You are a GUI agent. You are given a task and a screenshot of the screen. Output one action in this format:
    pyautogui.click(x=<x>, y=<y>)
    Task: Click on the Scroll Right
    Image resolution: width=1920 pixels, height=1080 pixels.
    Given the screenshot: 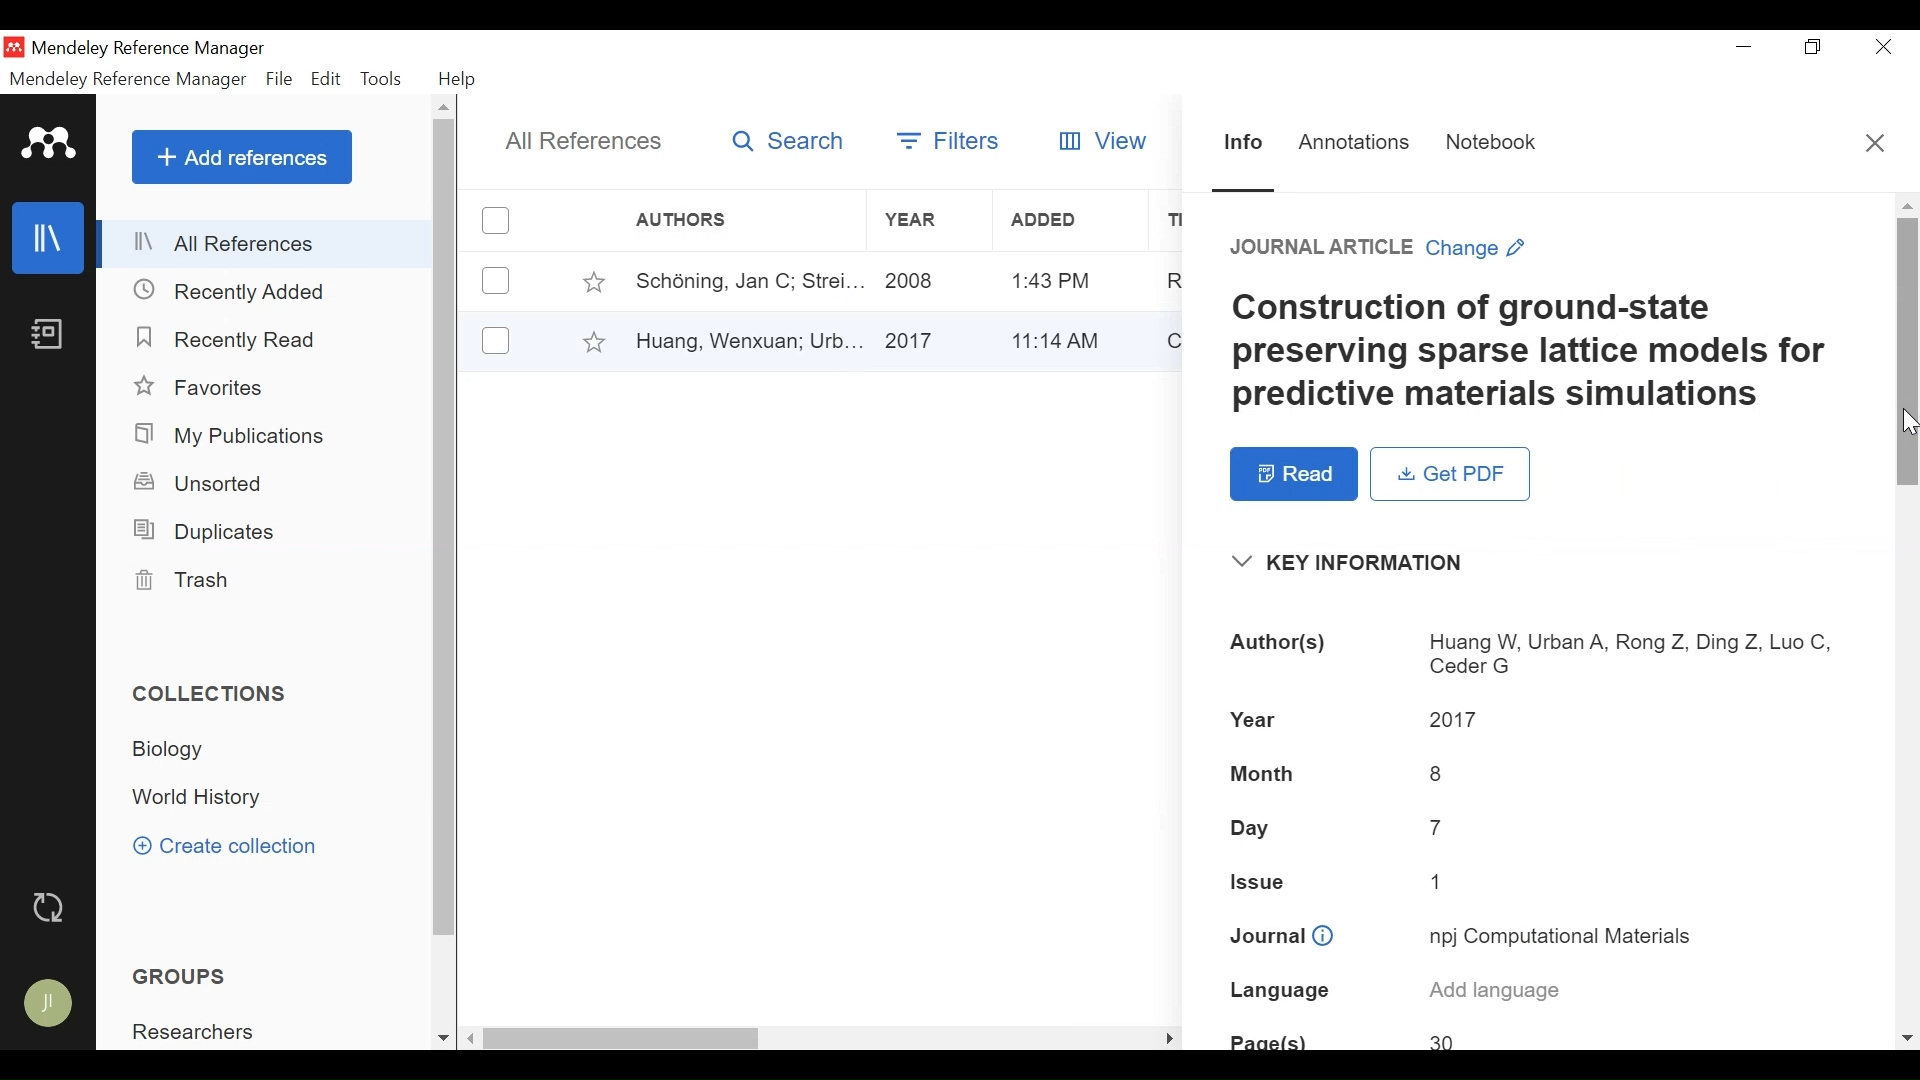 What is the action you would take?
    pyautogui.click(x=1170, y=1038)
    